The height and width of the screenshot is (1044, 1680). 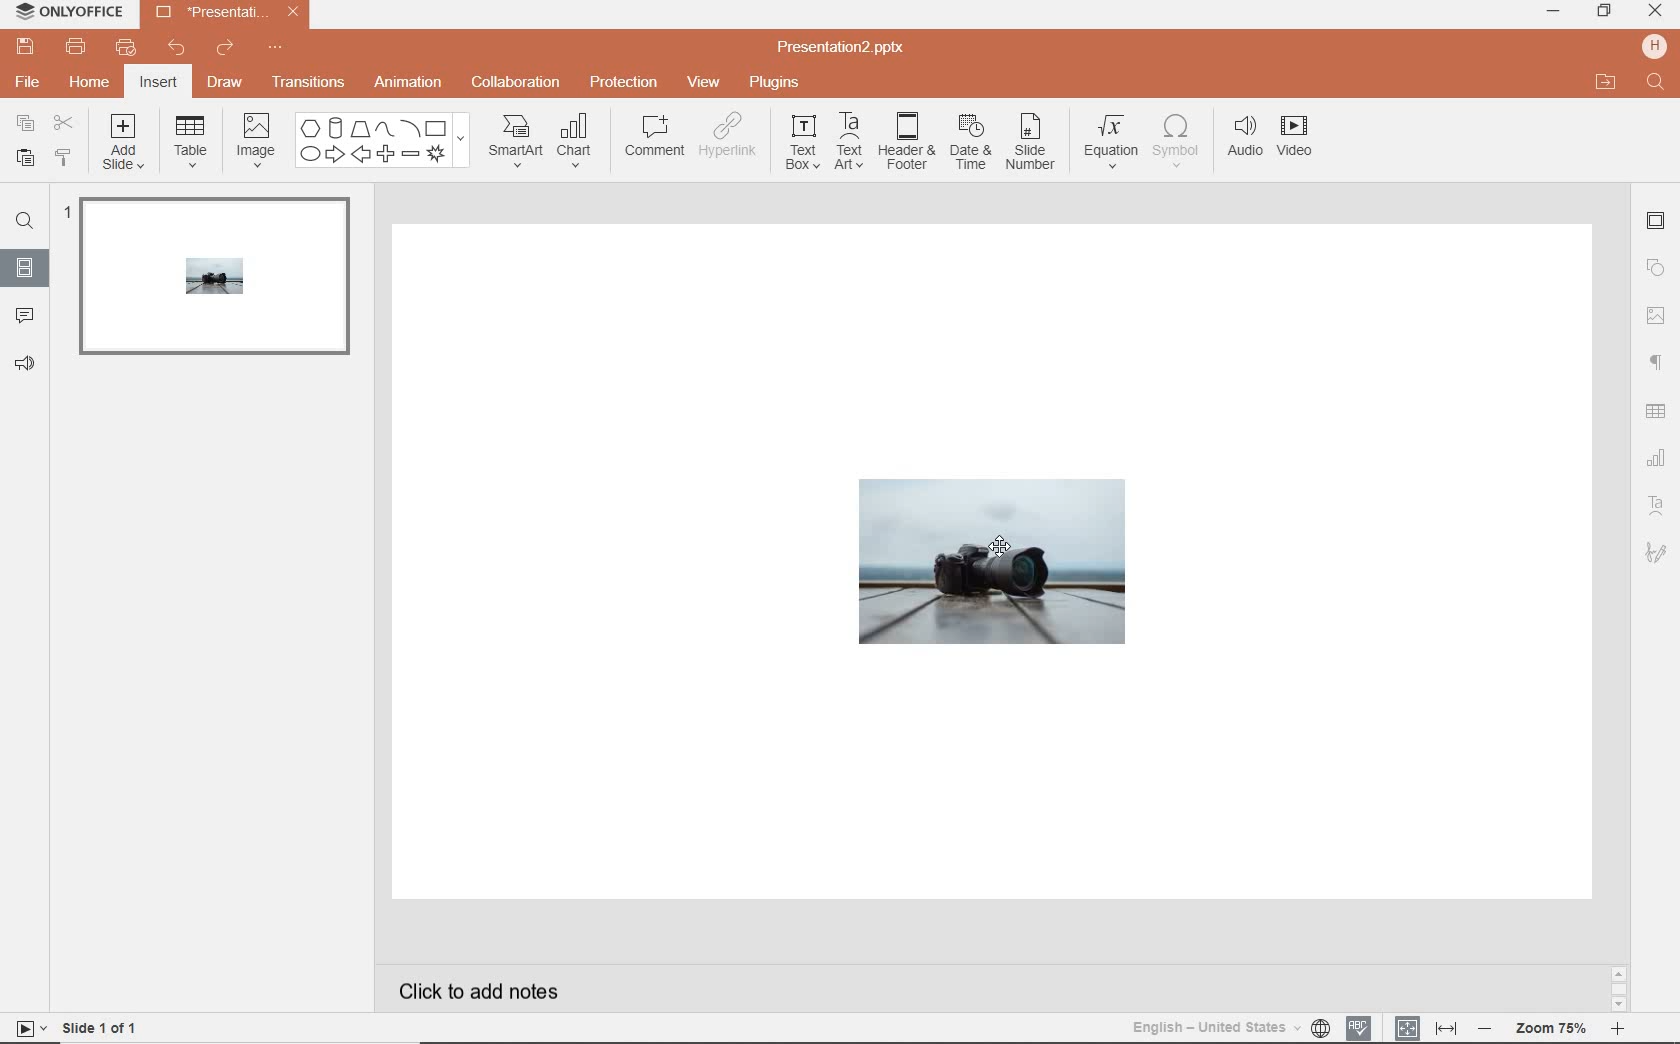 What do you see at coordinates (1445, 1028) in the screenshot?
I see `fit to width` at bounding box center [1445, 1028].